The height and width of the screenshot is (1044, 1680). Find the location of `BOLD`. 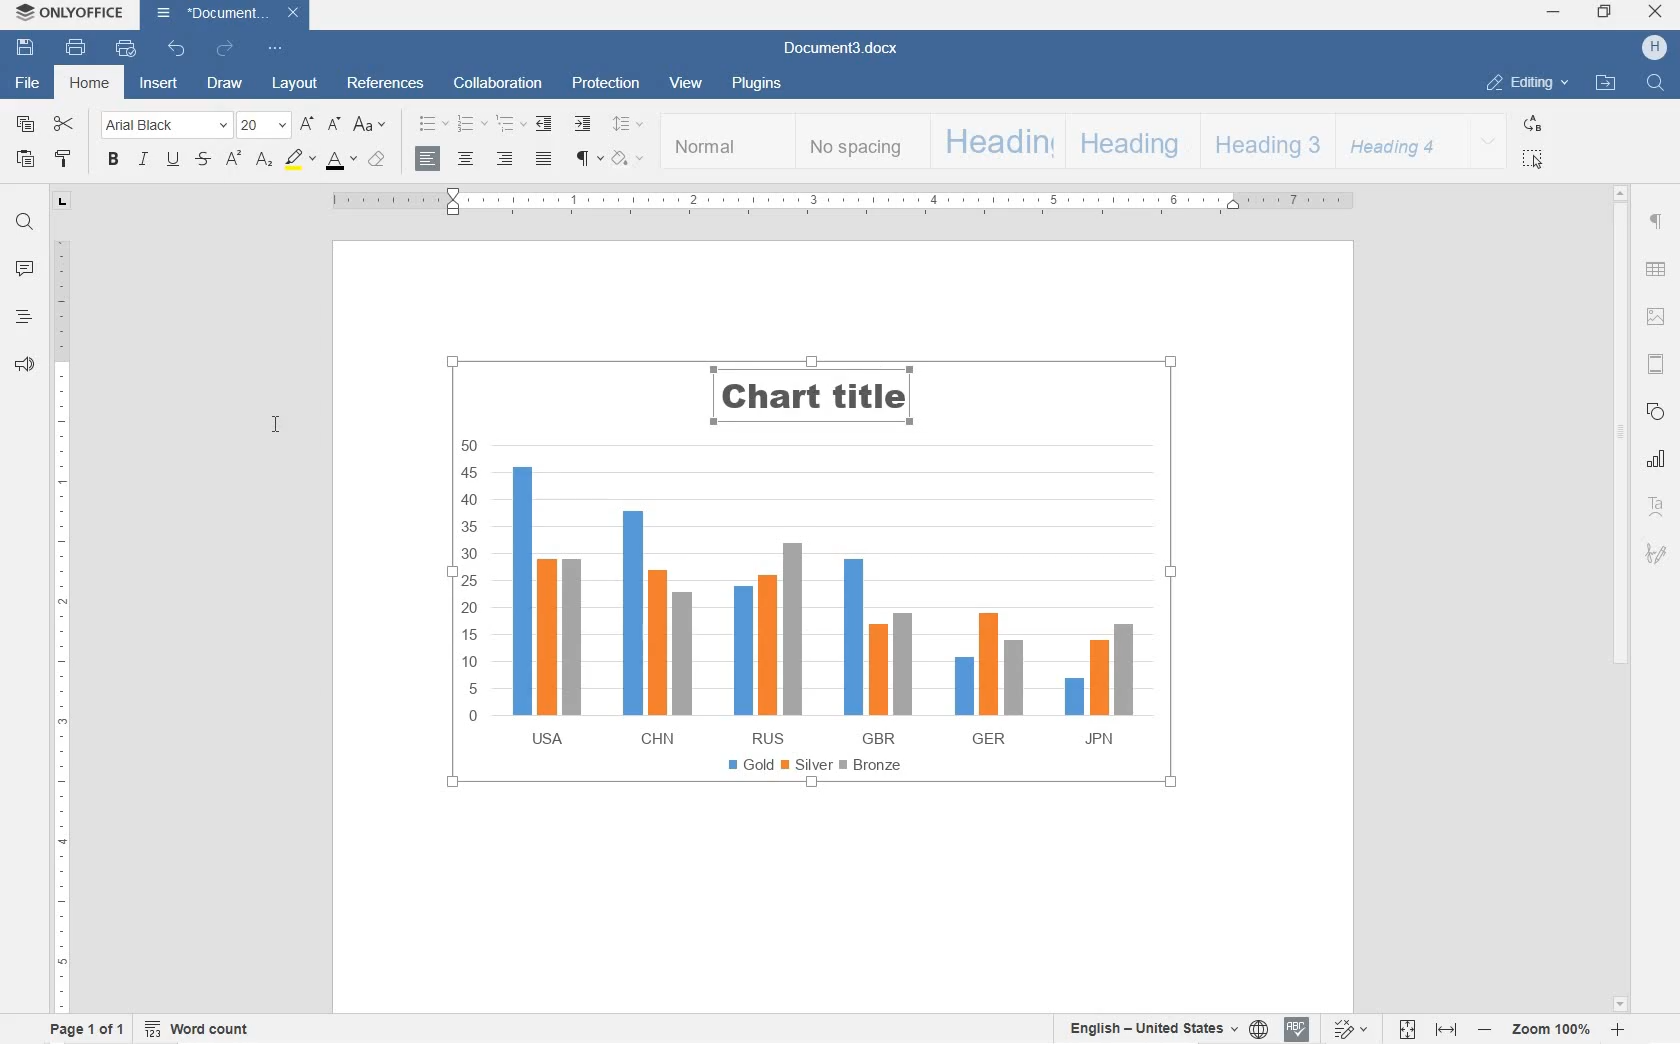

BOLD is located at coordinates (113, 160).